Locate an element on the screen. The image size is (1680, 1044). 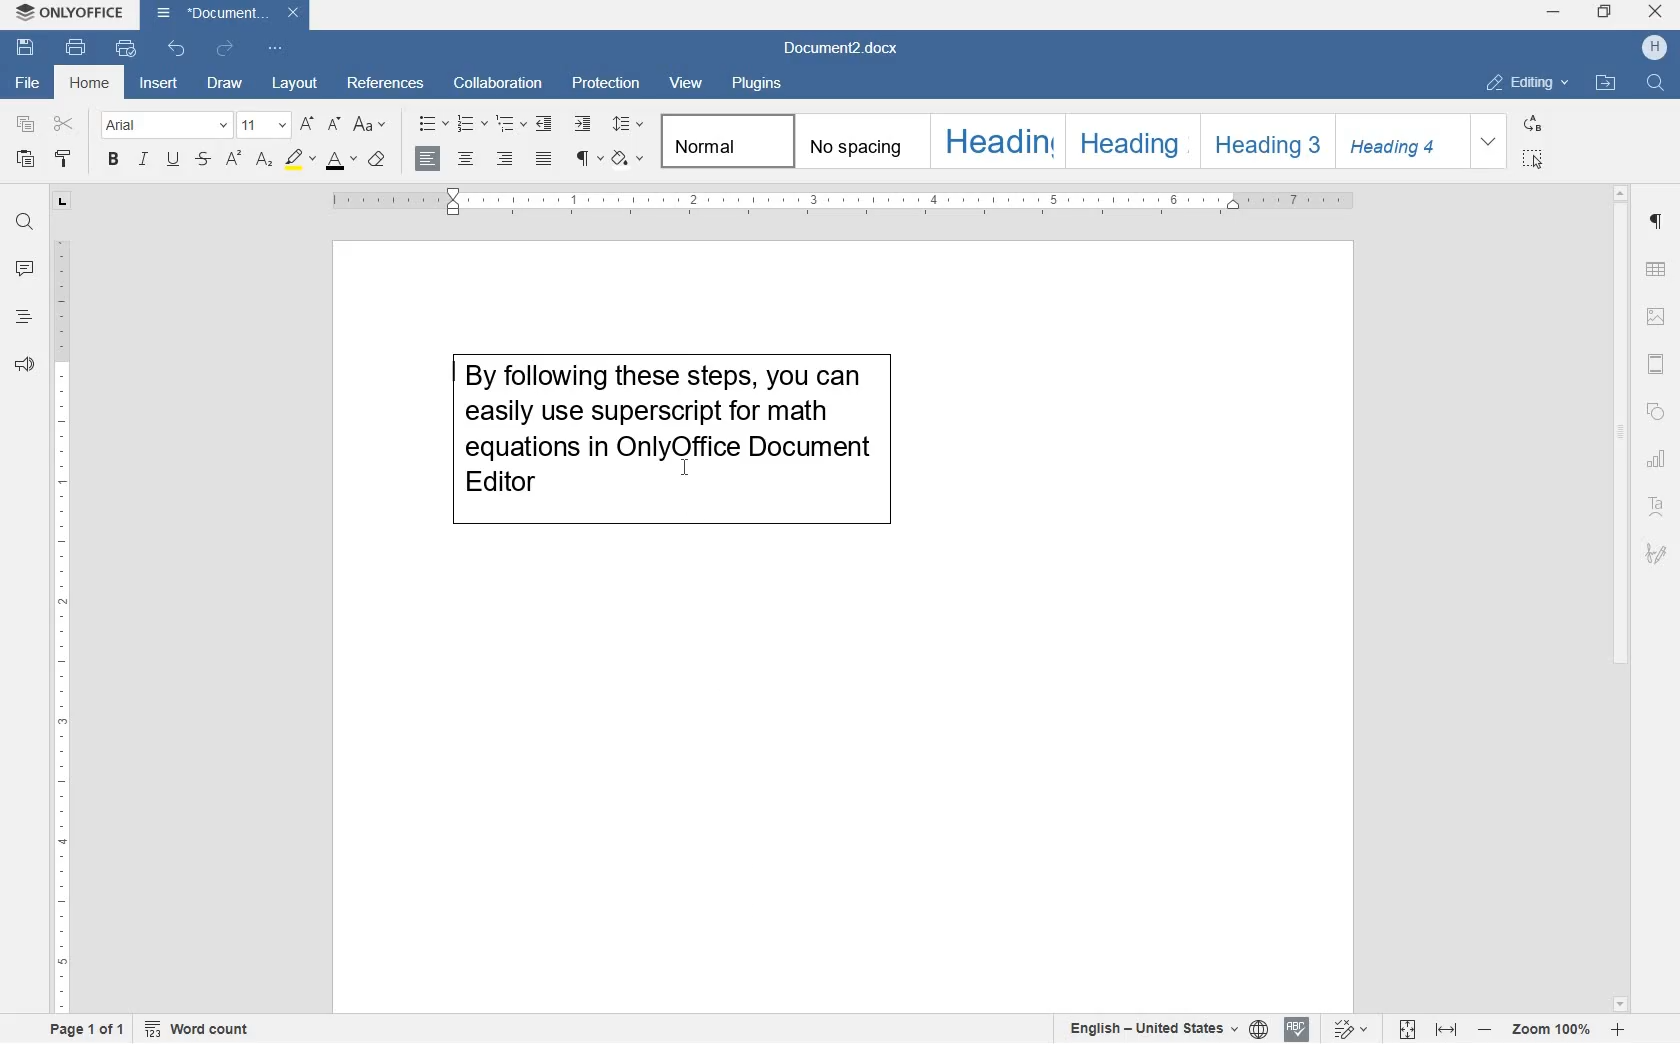
table is located at coordinates (1657, 271).